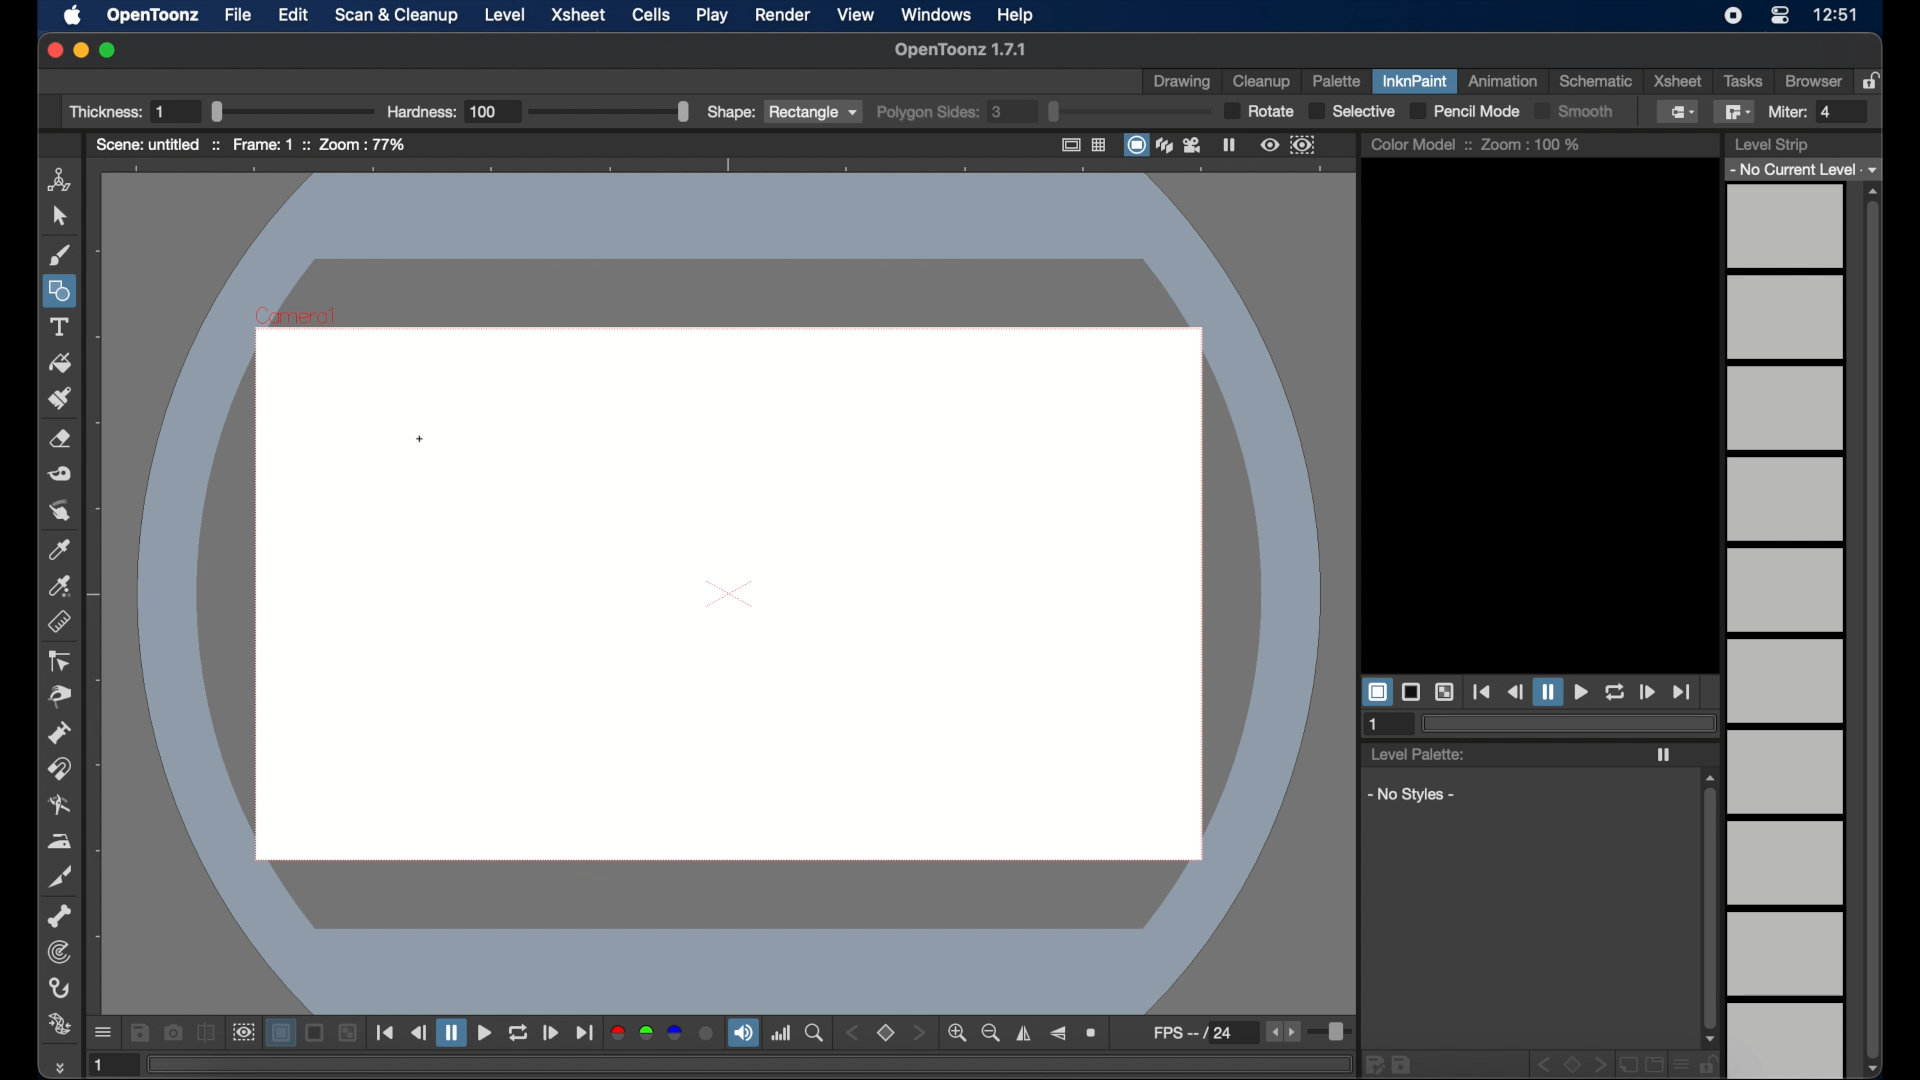  What do you see at coordinates (60, 952) in the screenshot?
I see `tracker tool` at bounding box center [60, 952].